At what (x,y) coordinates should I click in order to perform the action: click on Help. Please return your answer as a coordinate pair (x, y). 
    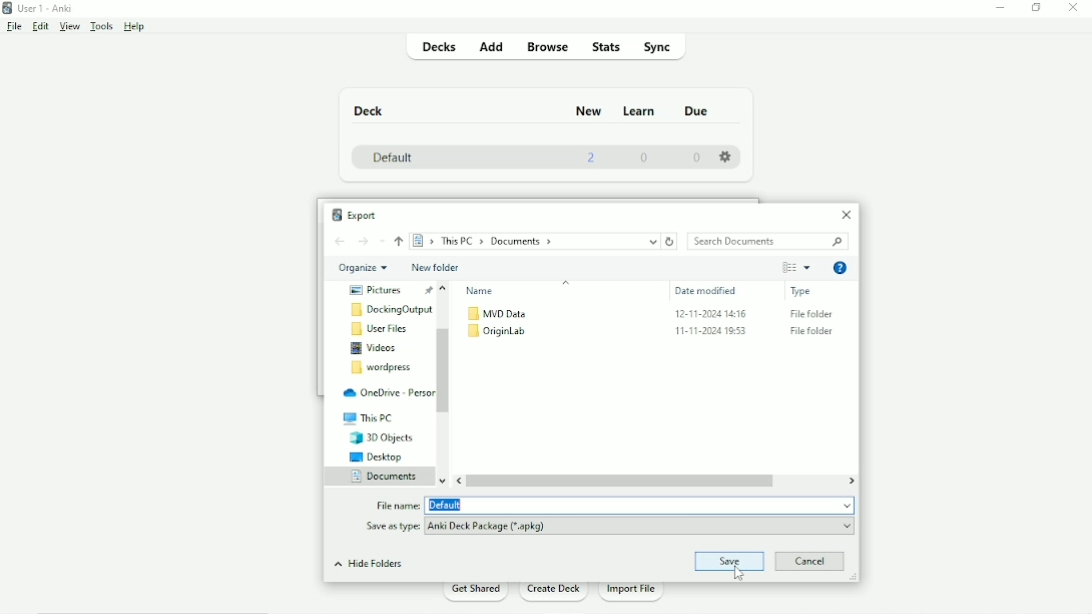
    Looking at the image, I should click on (136, 27).